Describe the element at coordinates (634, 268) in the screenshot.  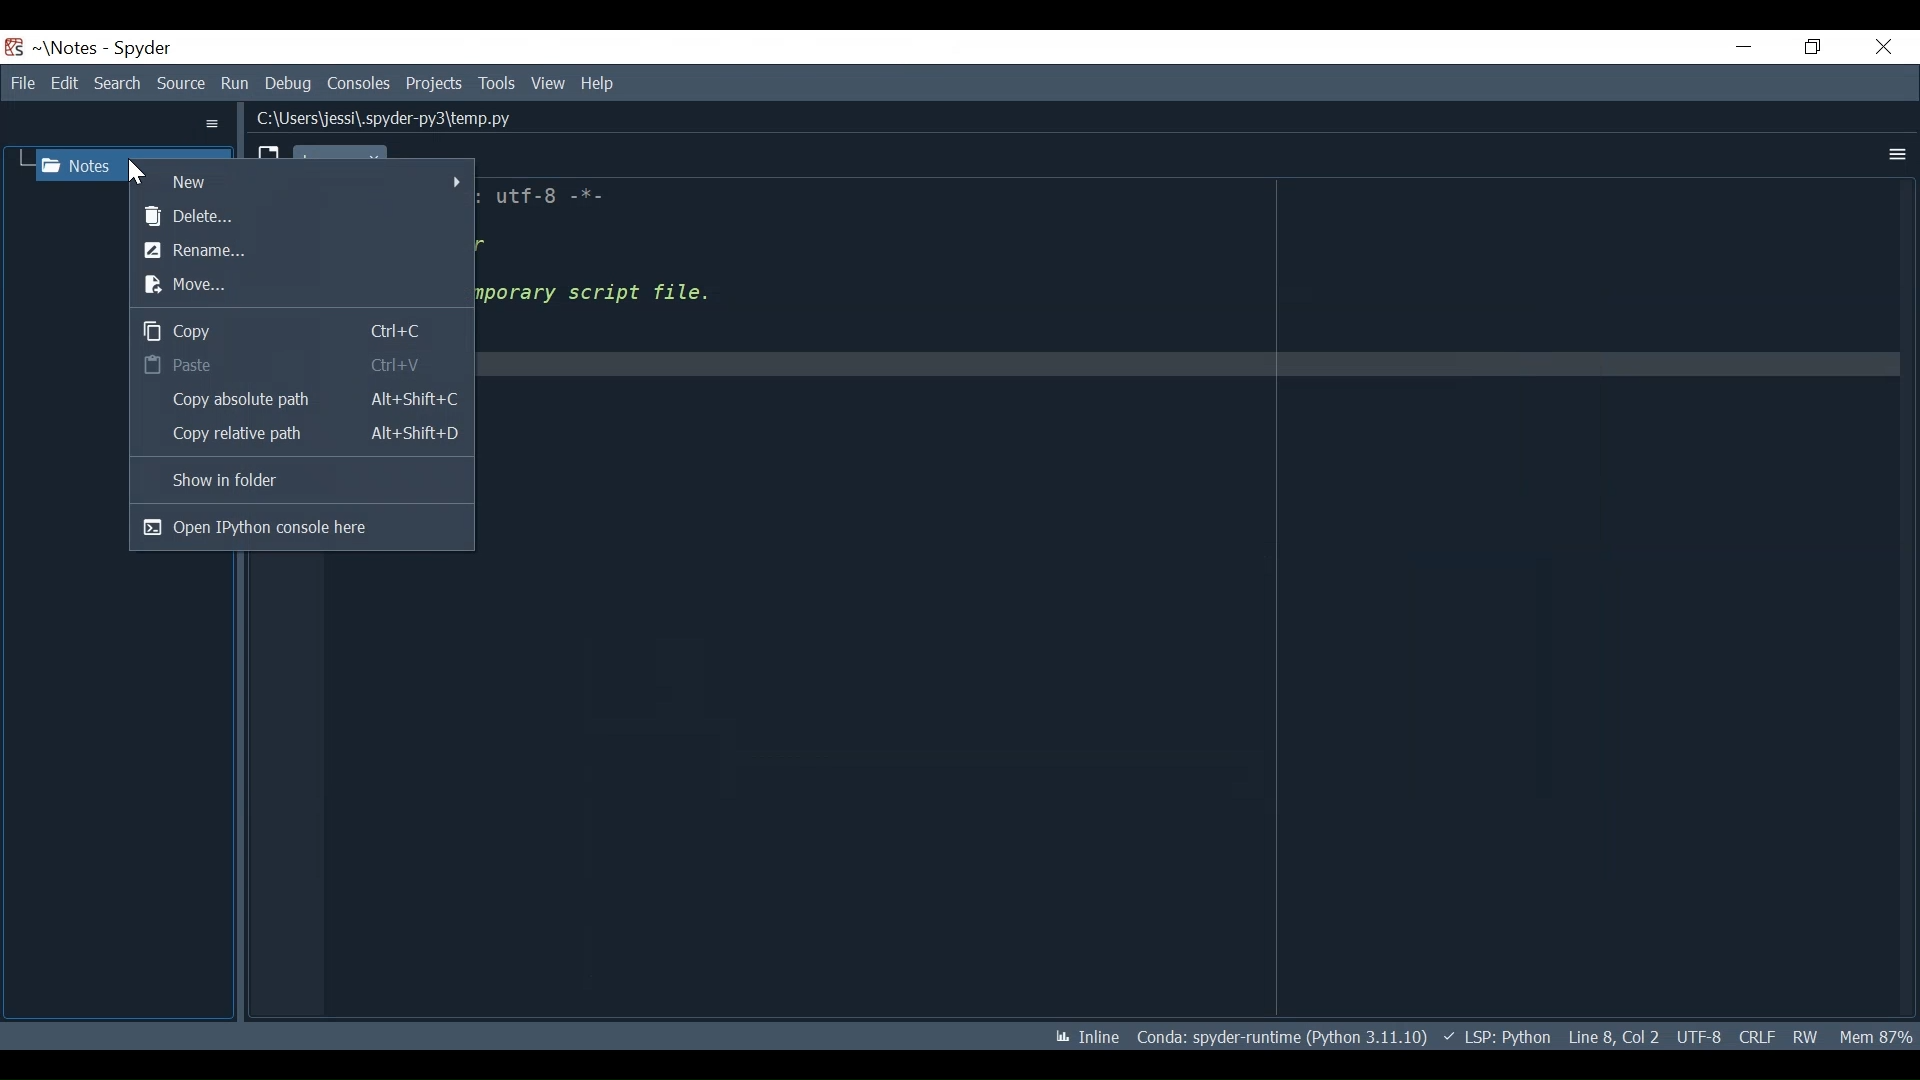
I see `utf-8   temporary script file.` at that location.